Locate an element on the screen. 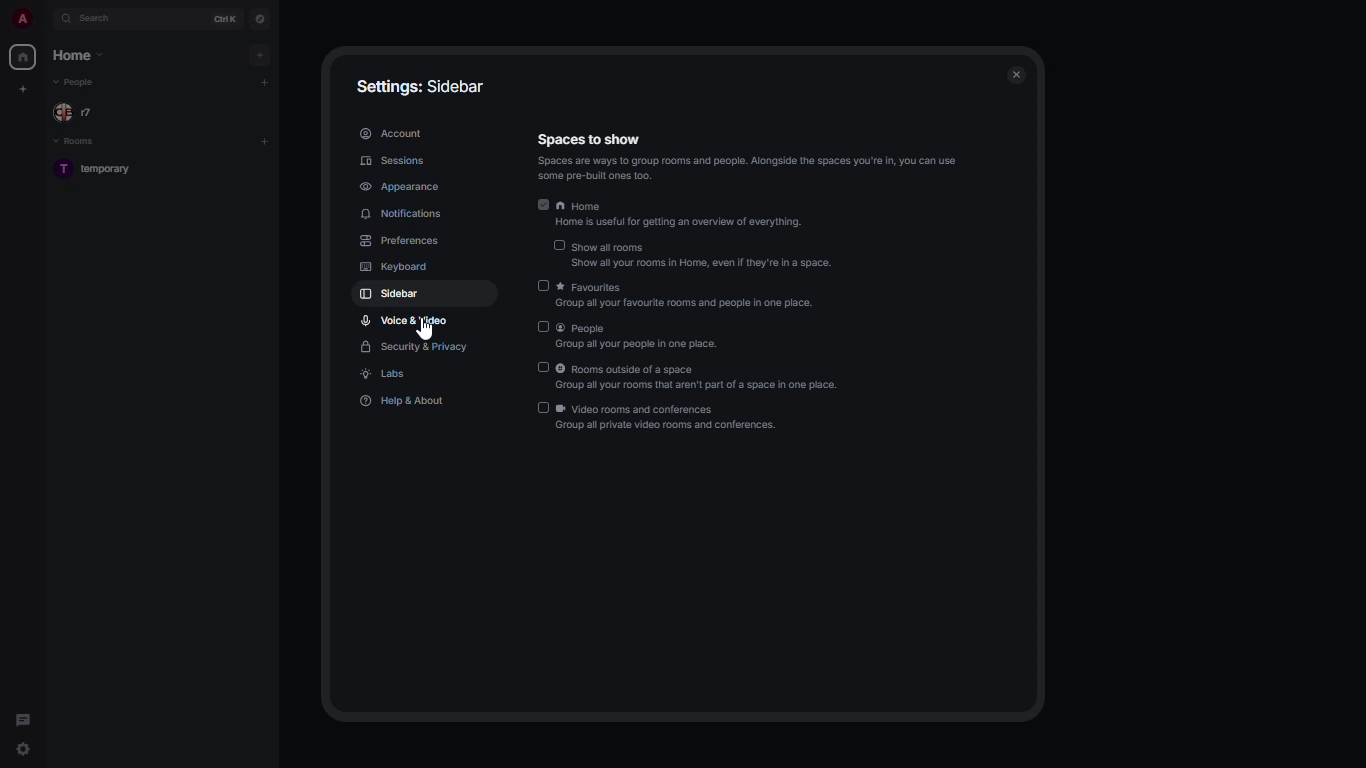  GPS ON DNs TR awipatiOispee now pee. is located at coordinates (695, 386).